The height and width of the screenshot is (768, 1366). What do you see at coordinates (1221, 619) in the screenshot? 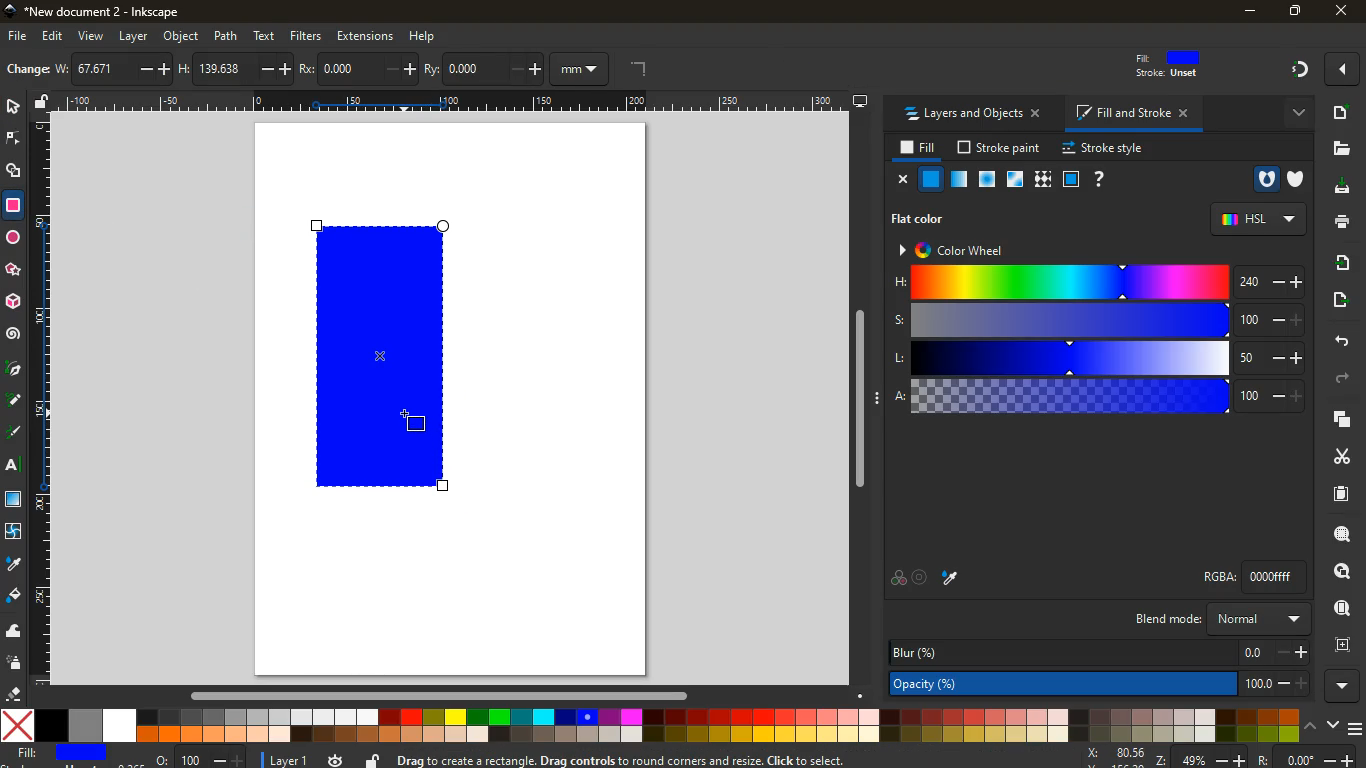
I see `blend mode` at bounding box center [1221, 619].